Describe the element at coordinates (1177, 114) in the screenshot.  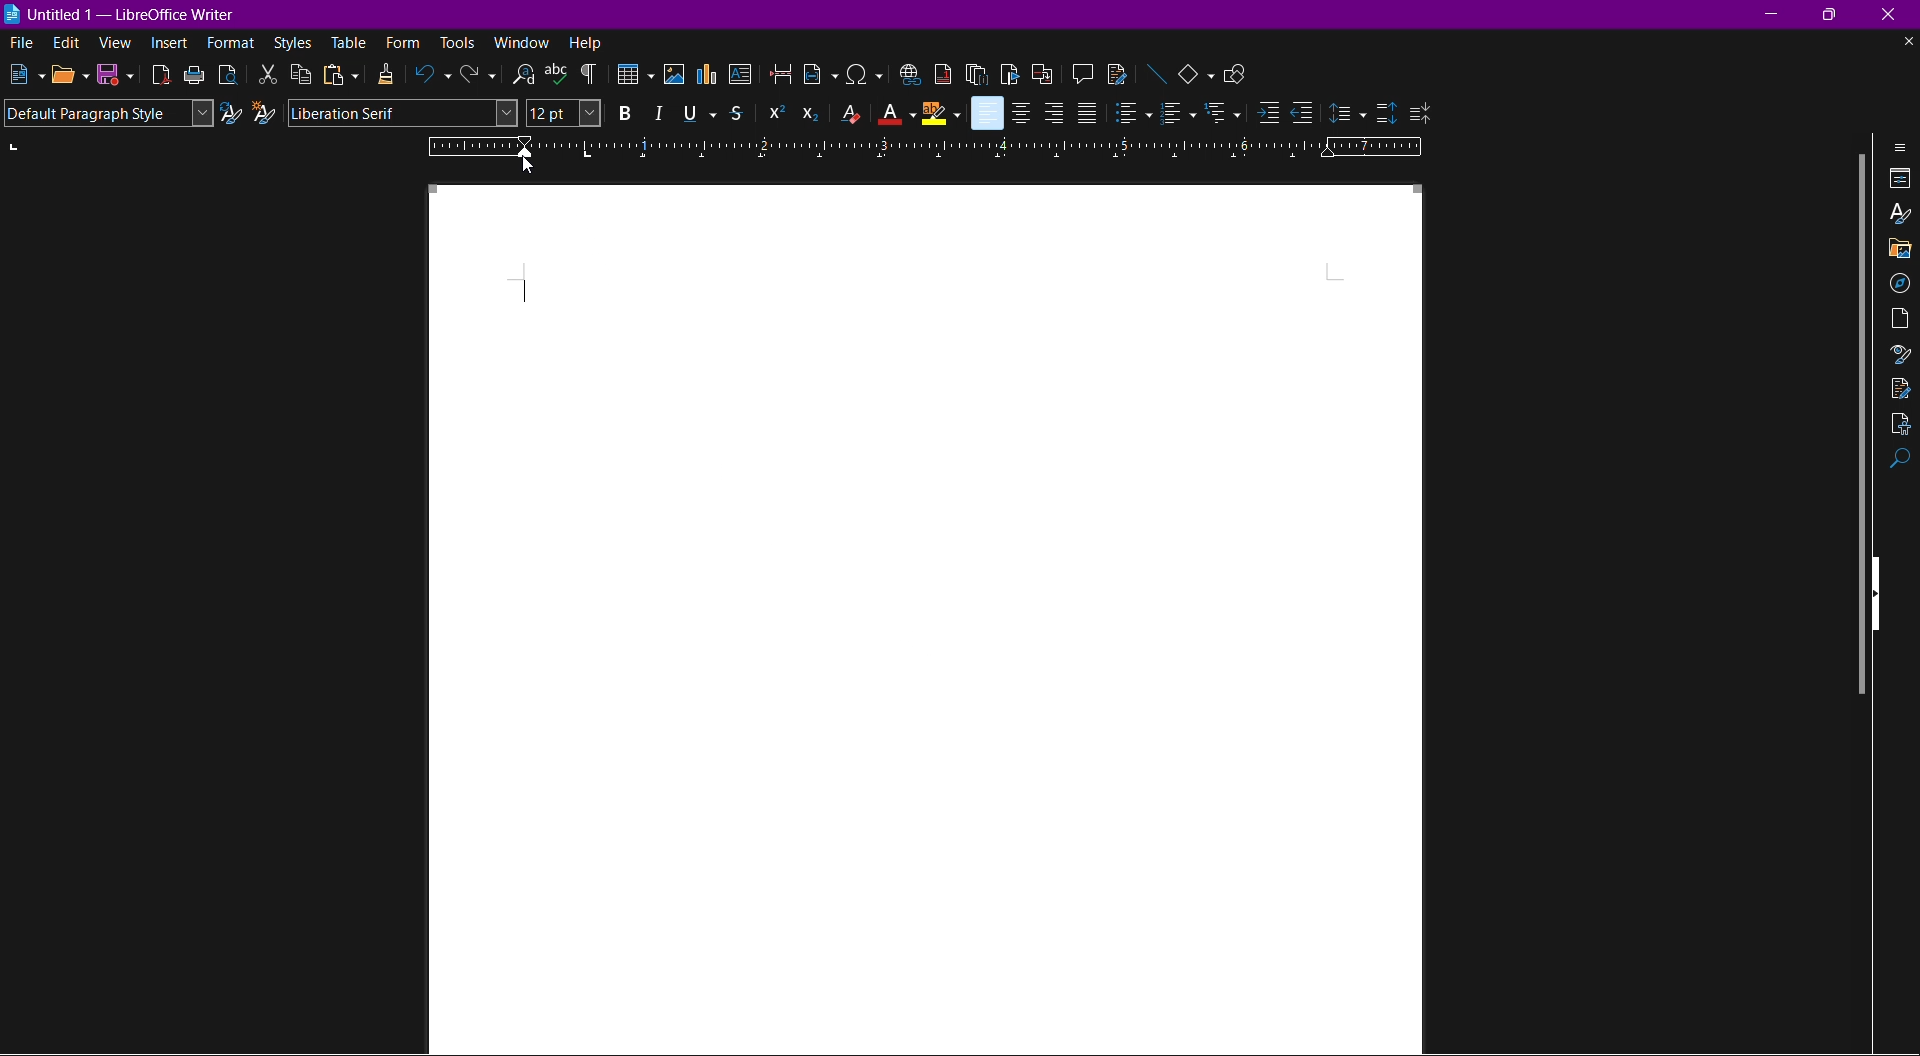
I see `Toggle Ordered List` at that location.